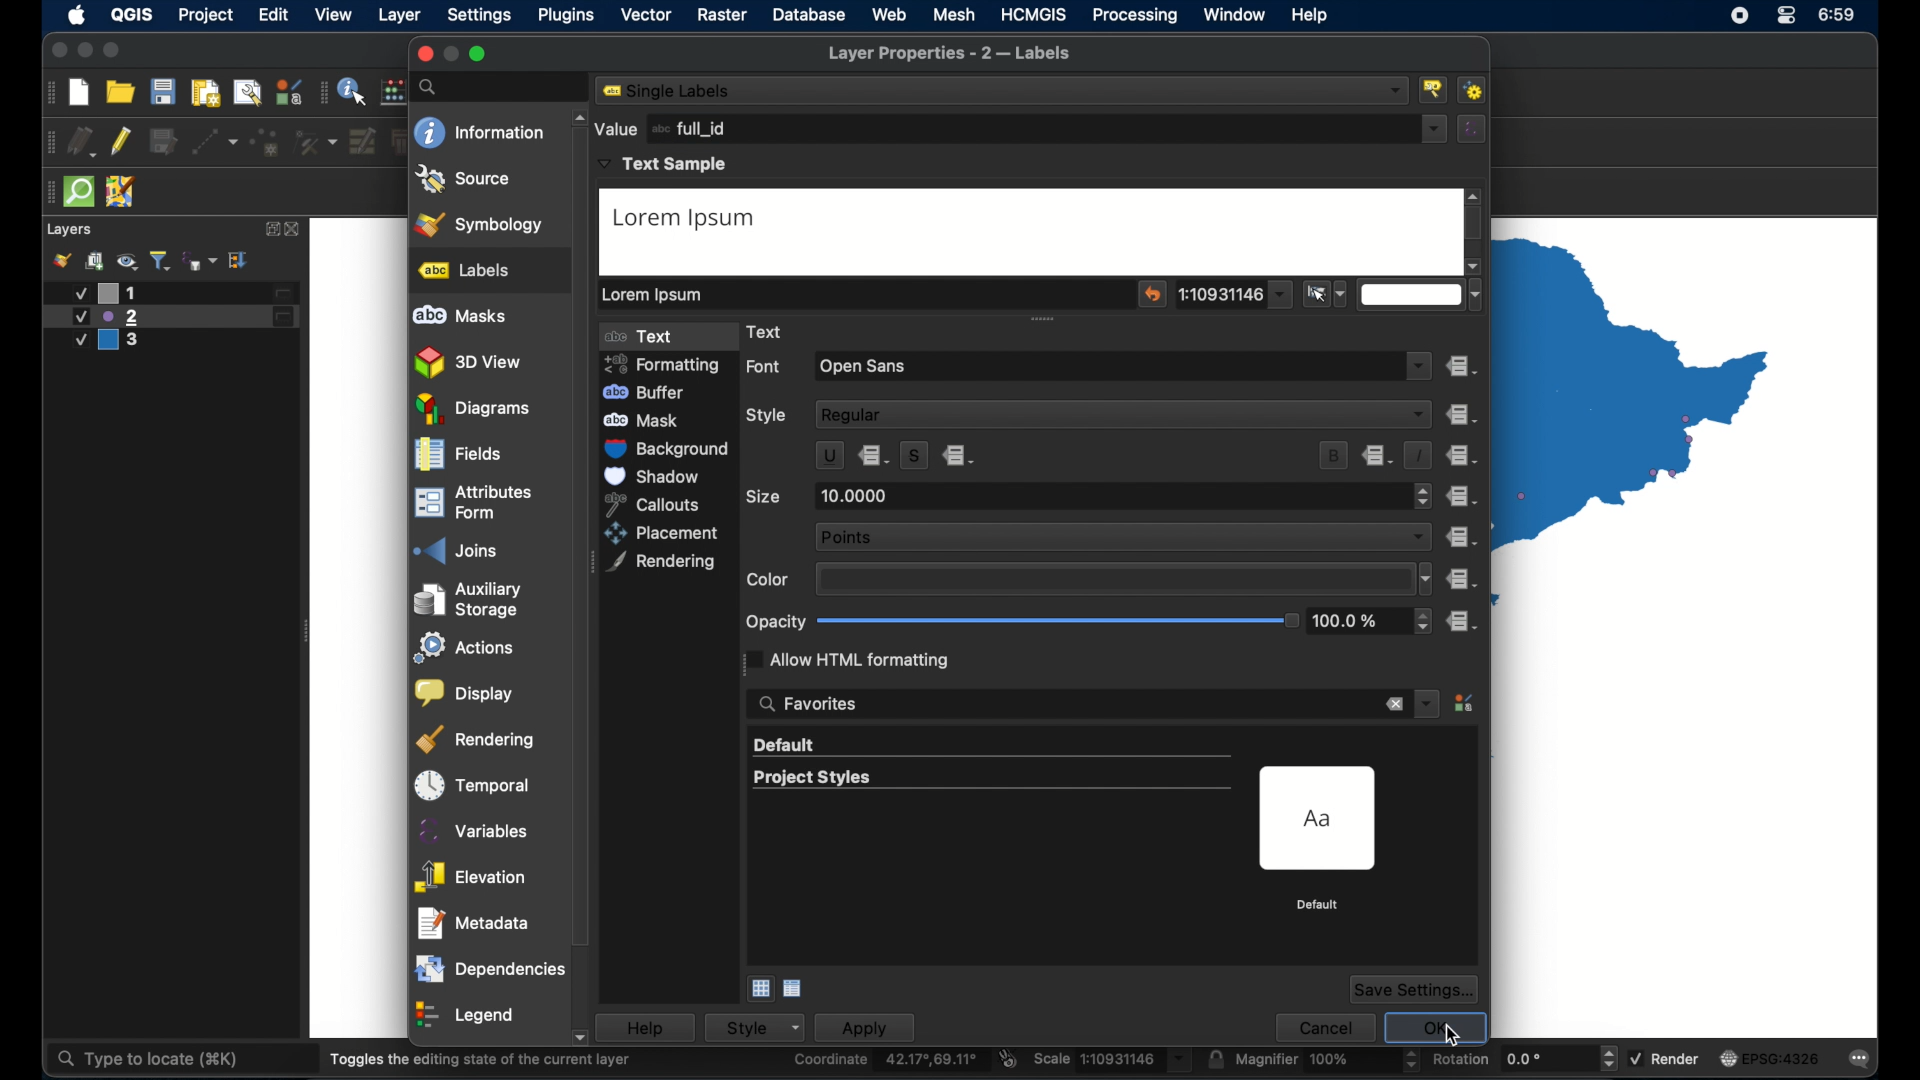 The height and width of the screenshot is (1080, 1920). I want to click on buffer, so click(648, 392).